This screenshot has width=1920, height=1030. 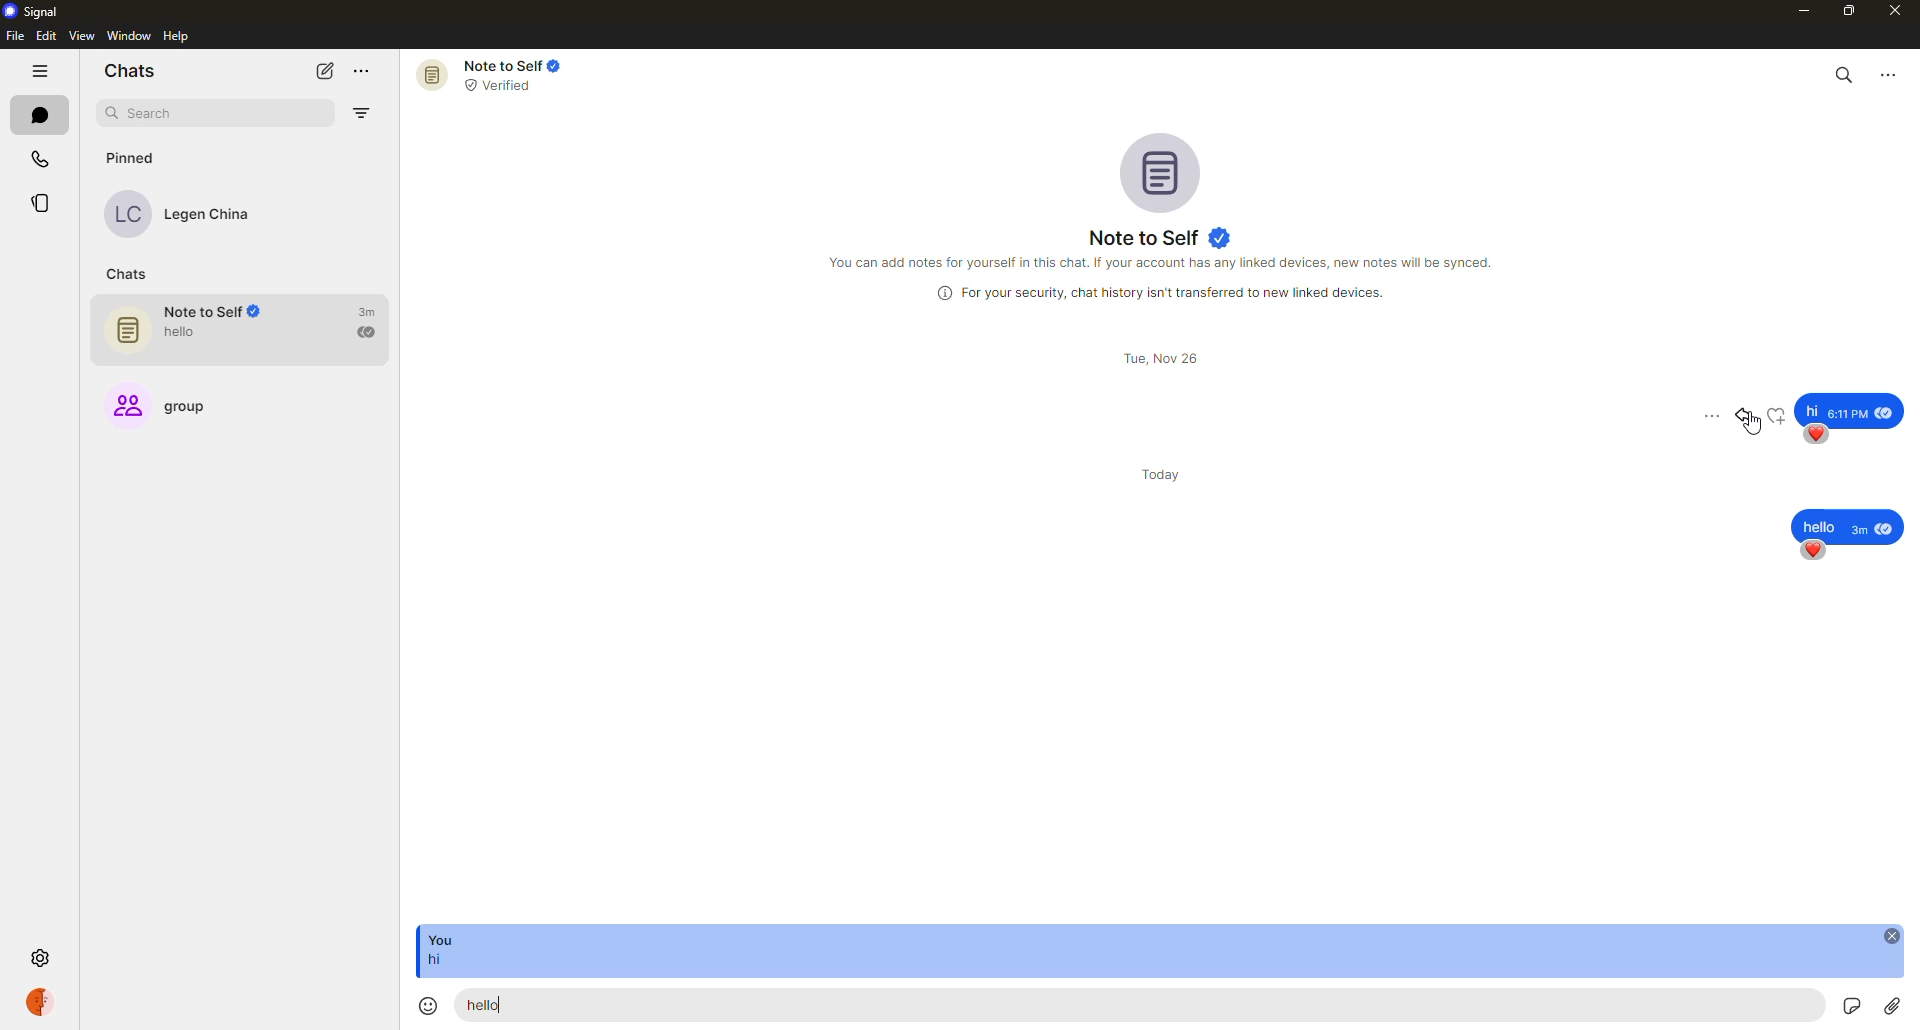 What do you see at coordinates (1897, 10) in the screenshot?
I see `close` at bounding box center [1897, 10].